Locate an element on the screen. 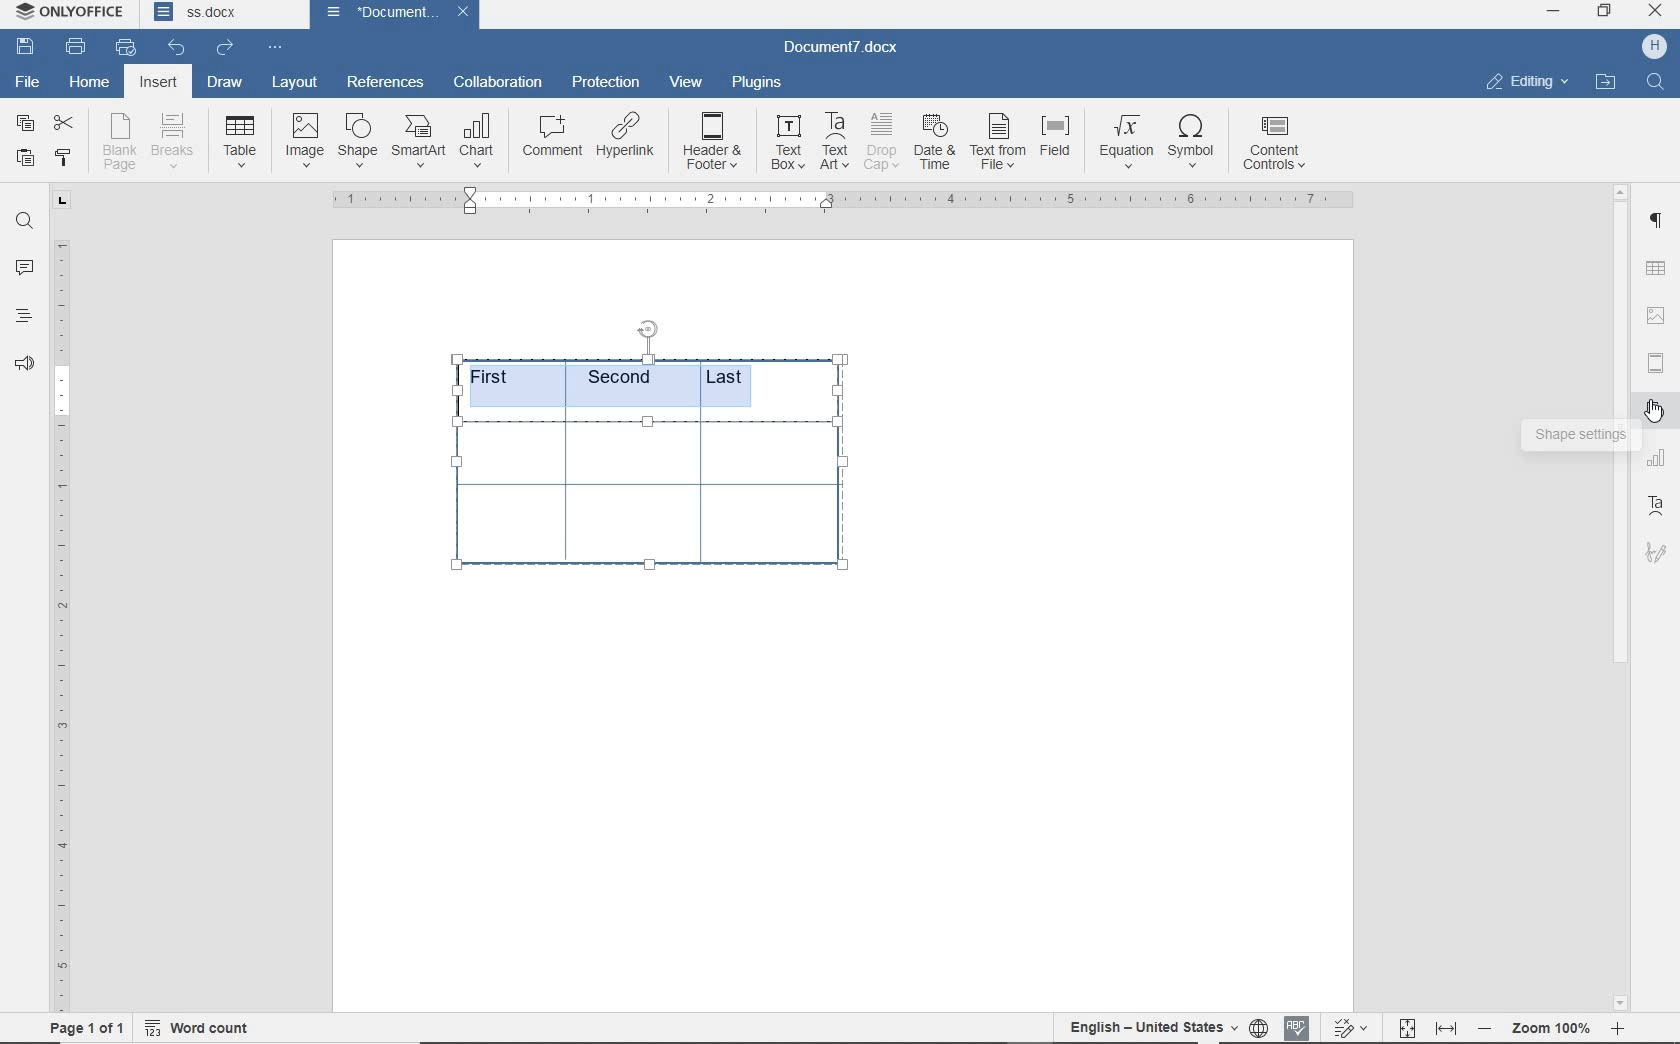  ruler is located at coordinates (838, 201).